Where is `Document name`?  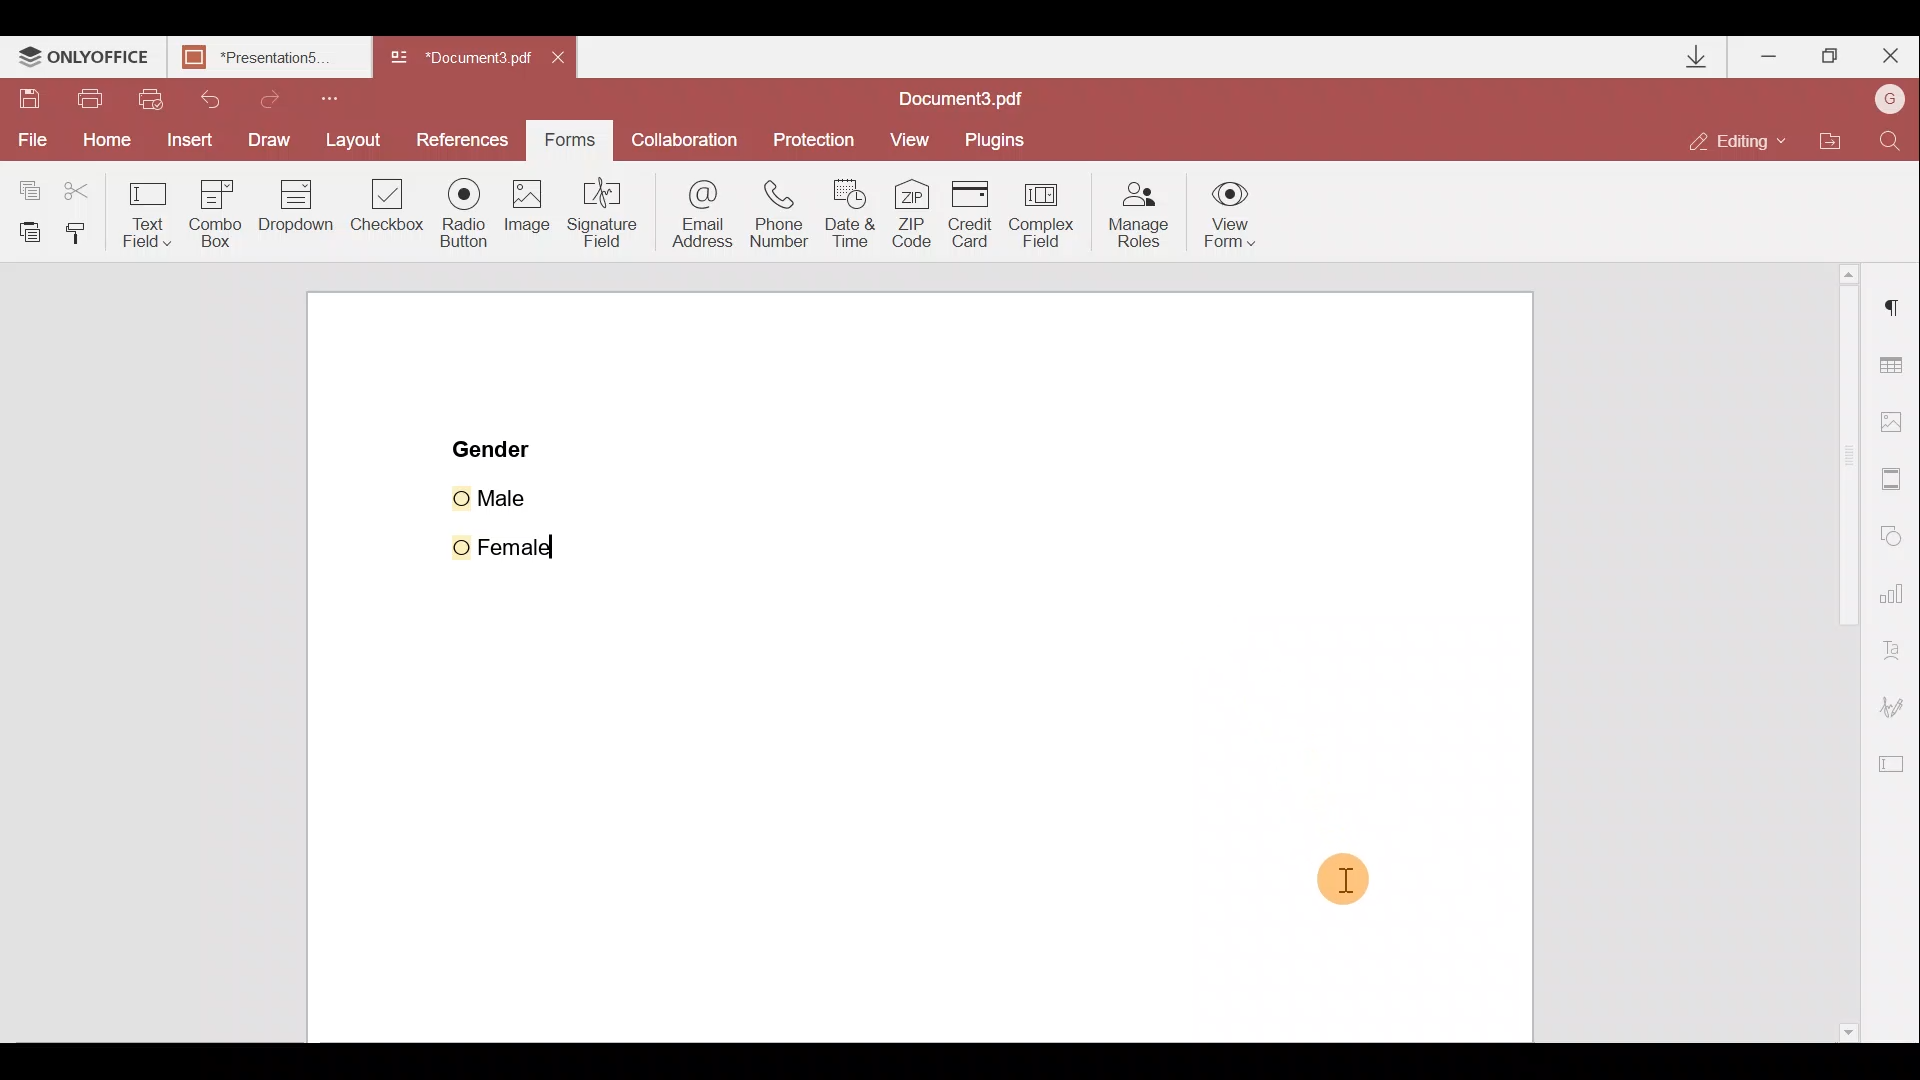
Document name is located at coordinates (266, 57).